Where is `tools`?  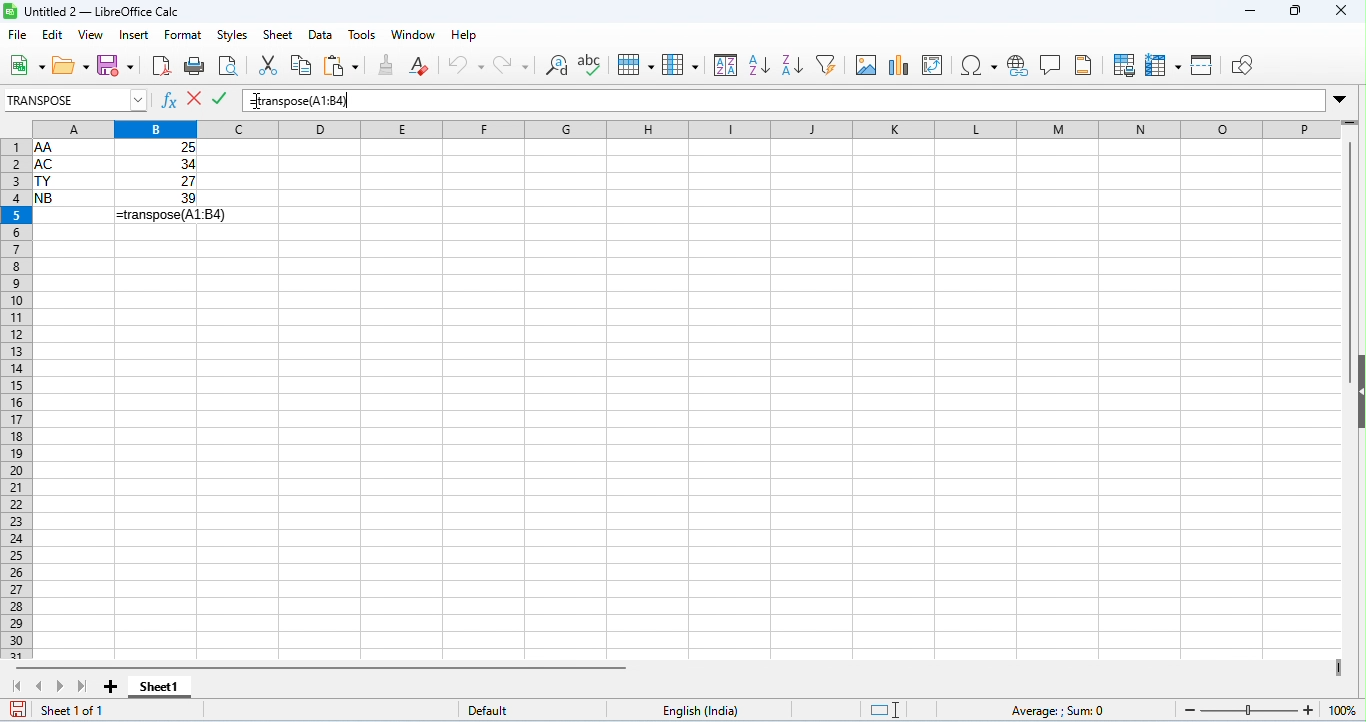
tools is located at coordinates (363, 36).